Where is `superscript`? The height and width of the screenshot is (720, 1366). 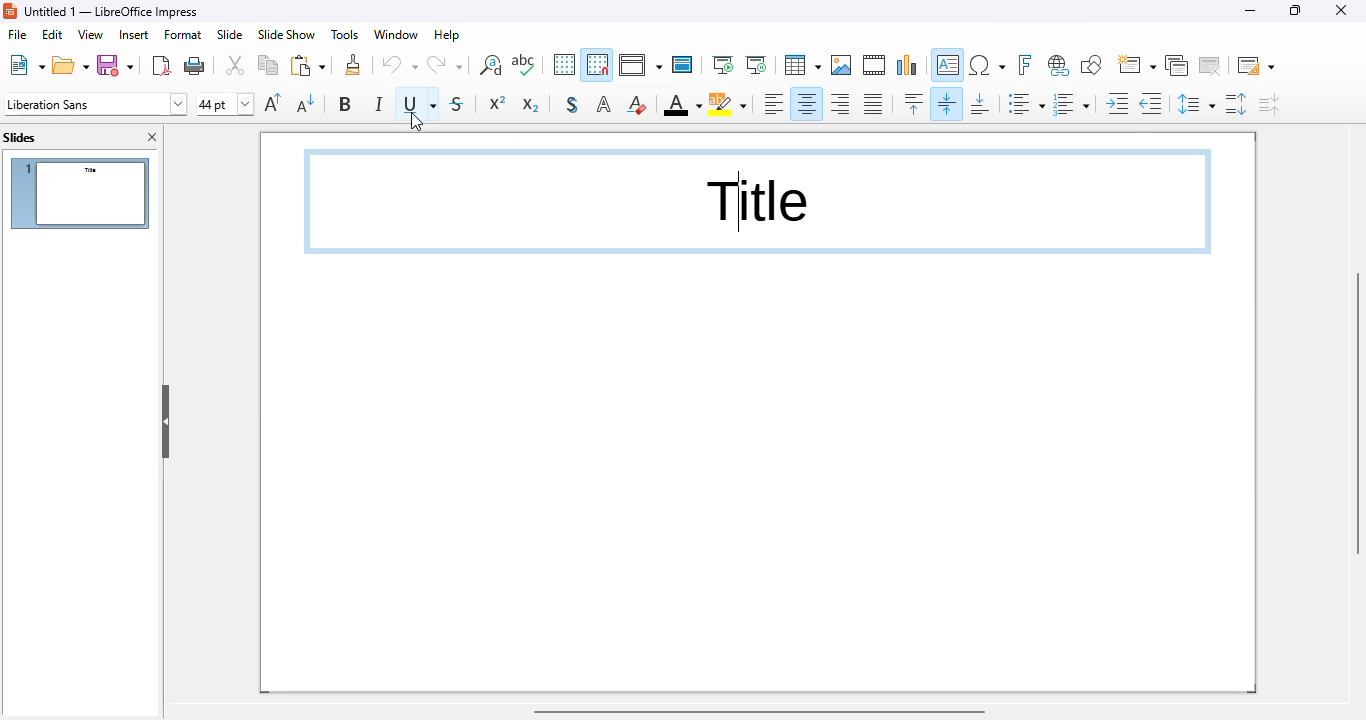
superscript is located at coordinates (498, 102).